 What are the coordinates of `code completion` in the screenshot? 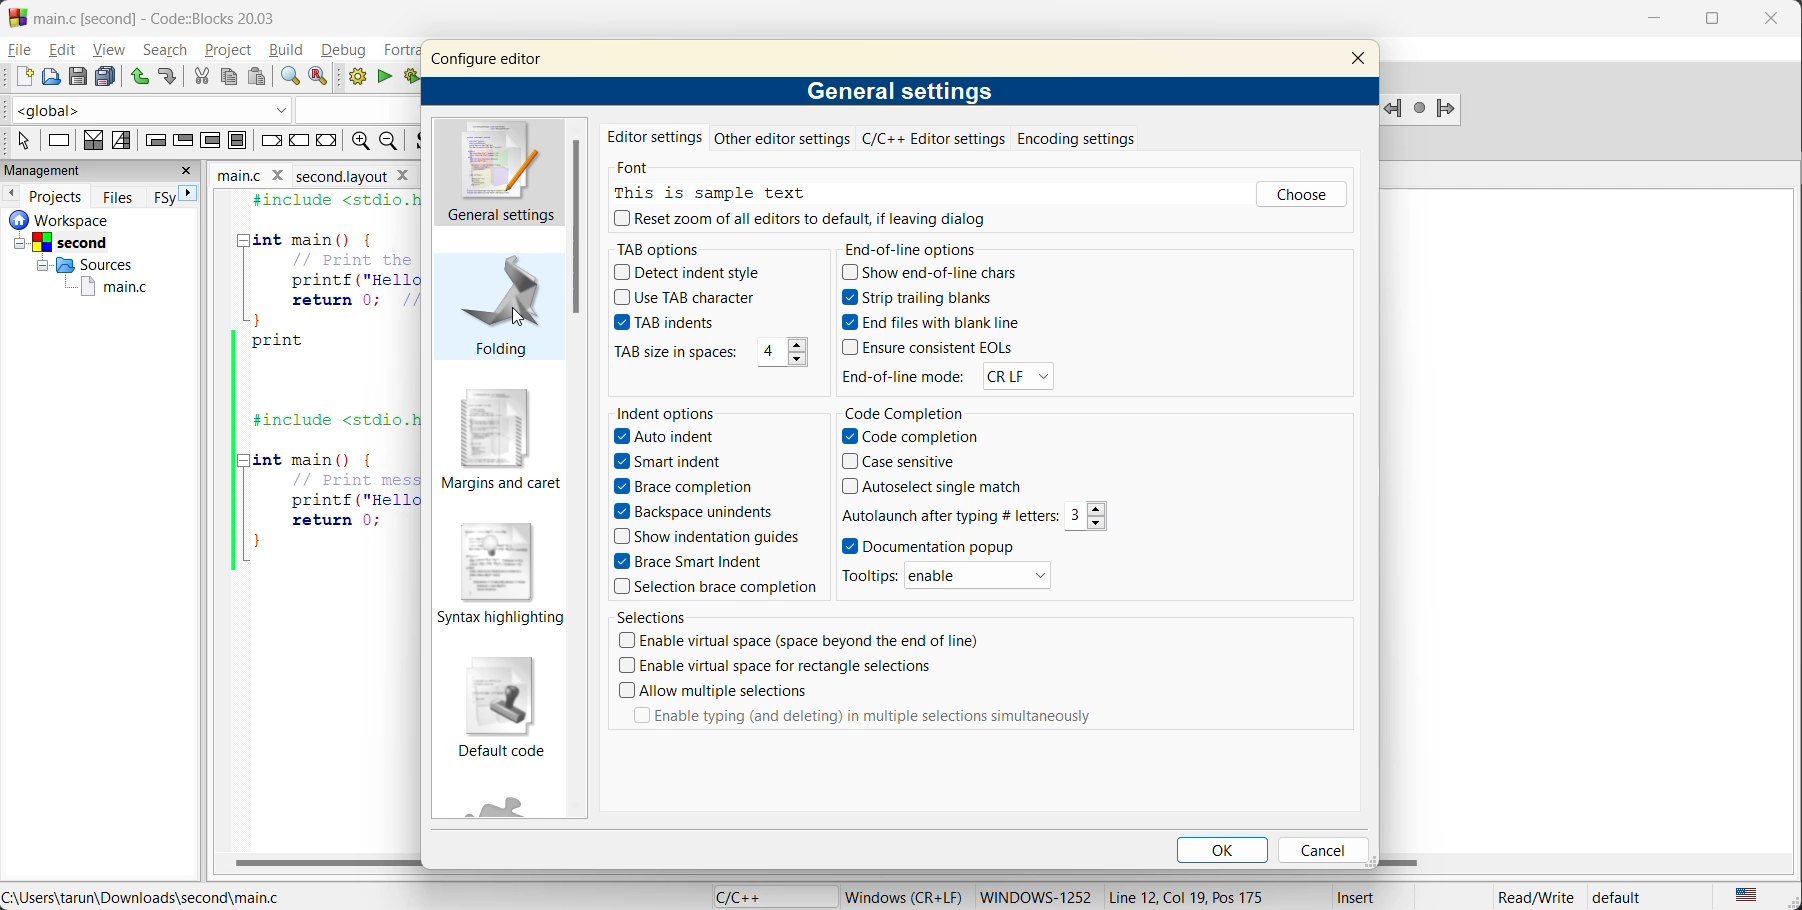 It's located at (989, 410).